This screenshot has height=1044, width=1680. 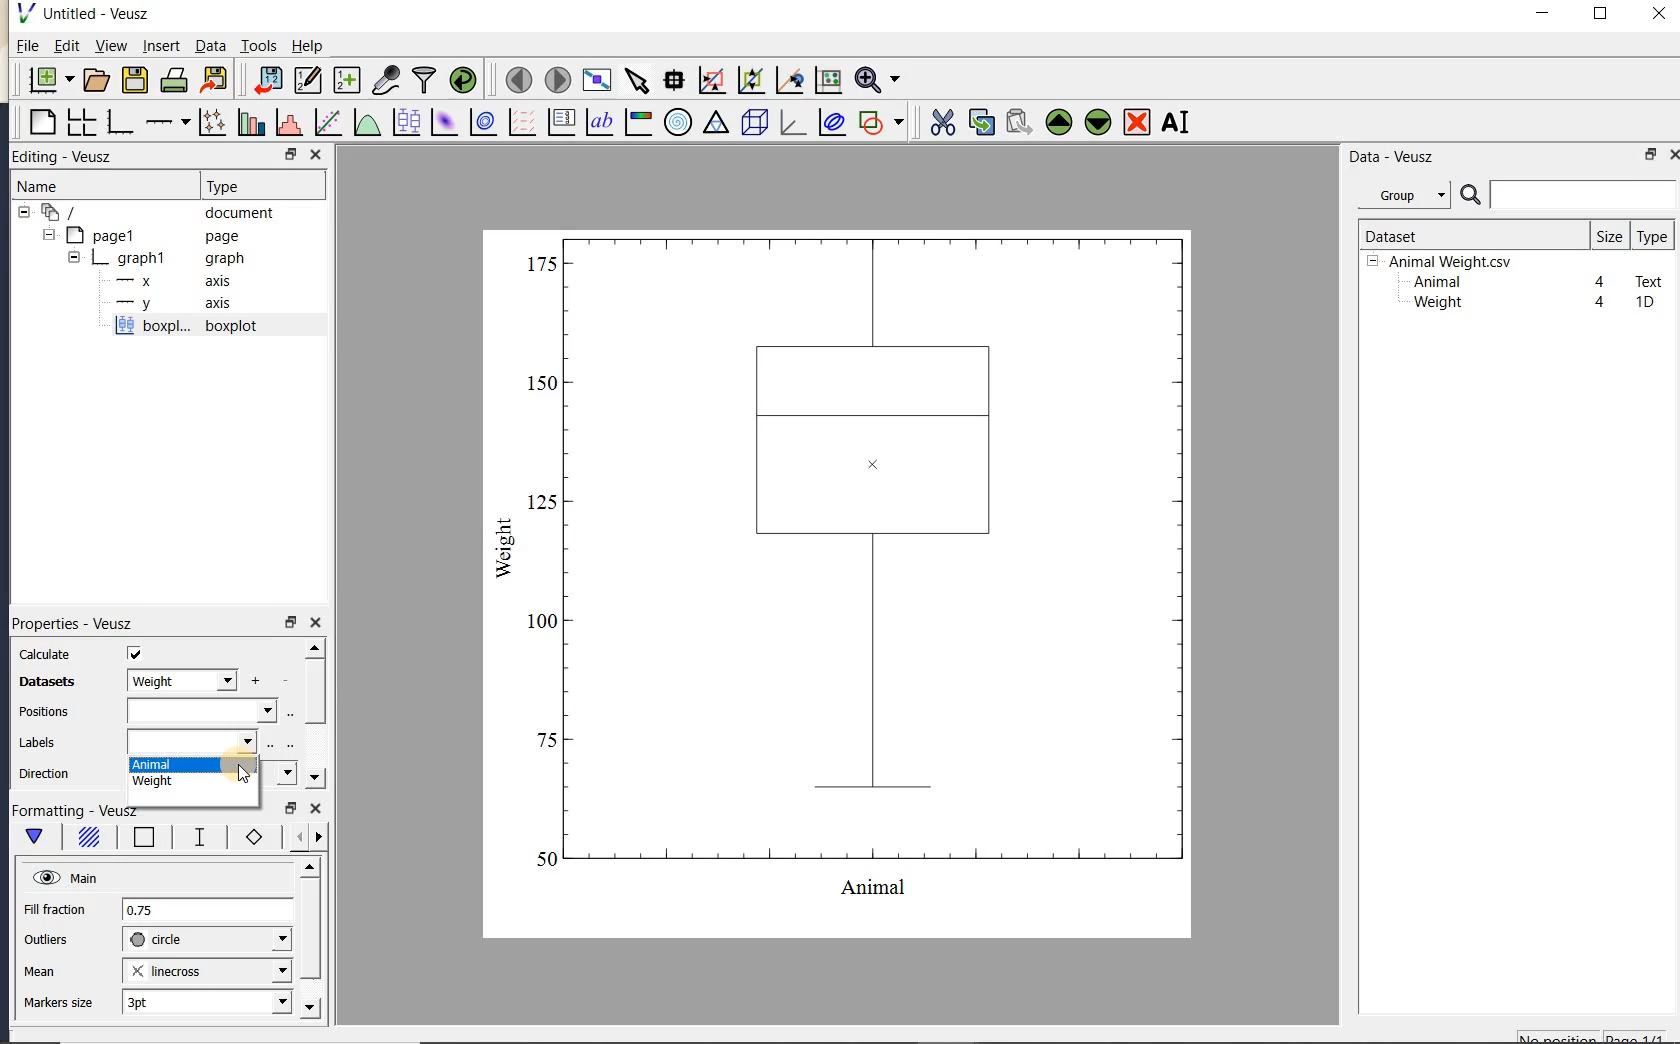 What do you see at coordinates (519, 123) in the screenshot?
I see `plot a vector field` at bounding box center [519, 123].